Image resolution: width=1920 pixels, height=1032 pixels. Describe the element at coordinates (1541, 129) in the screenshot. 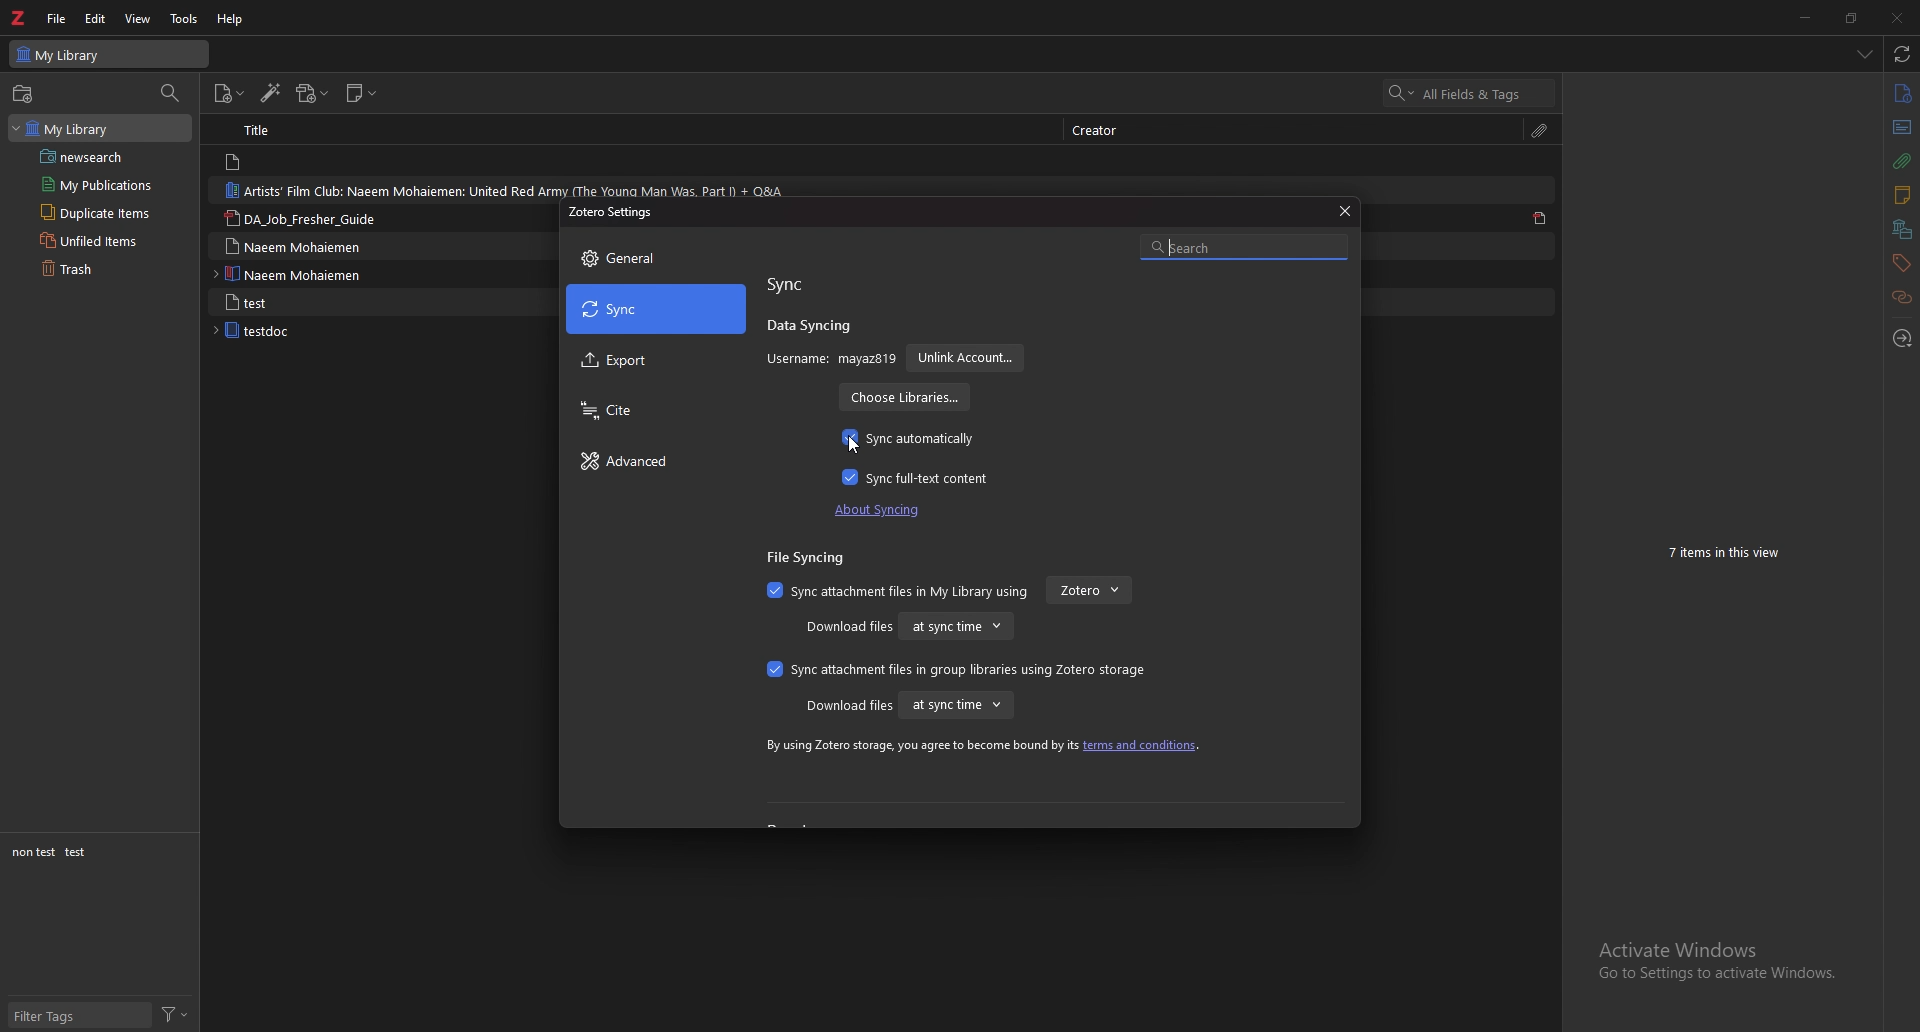

I see `attachment` at that location.